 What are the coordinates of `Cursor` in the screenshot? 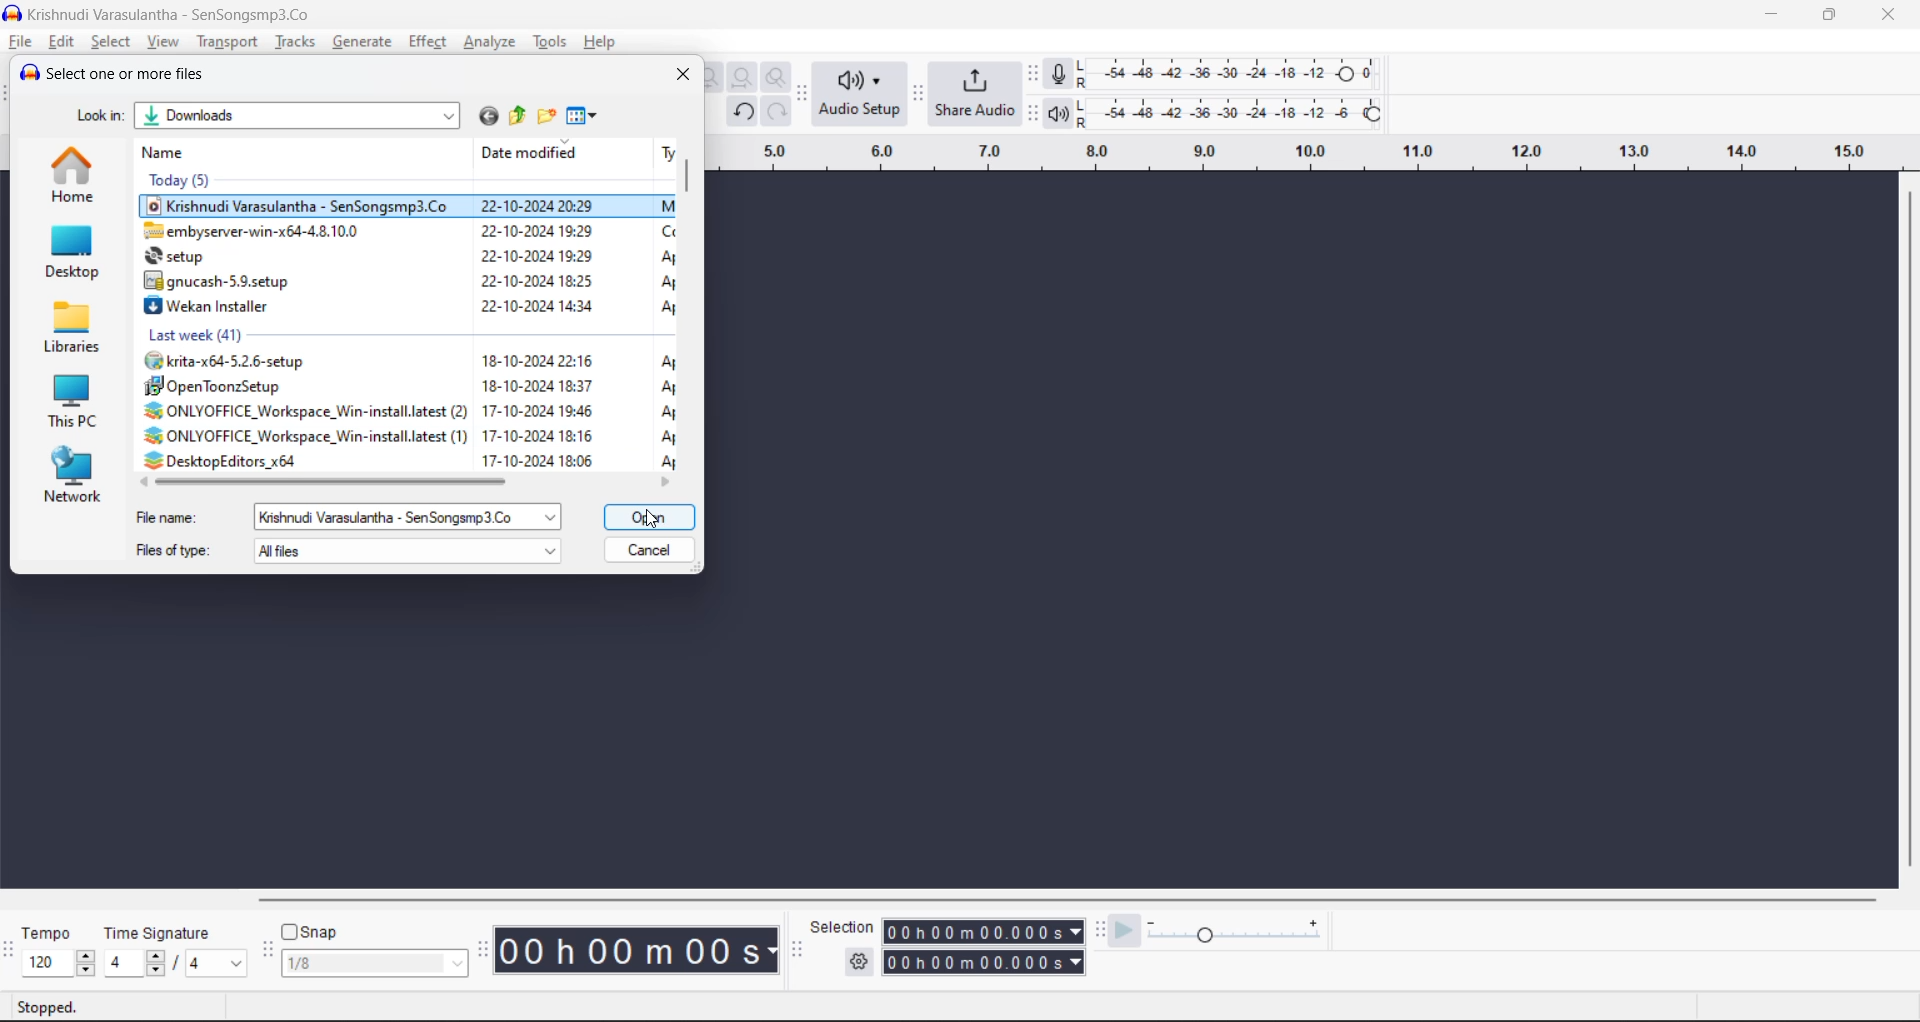 It's located at (650, 518).